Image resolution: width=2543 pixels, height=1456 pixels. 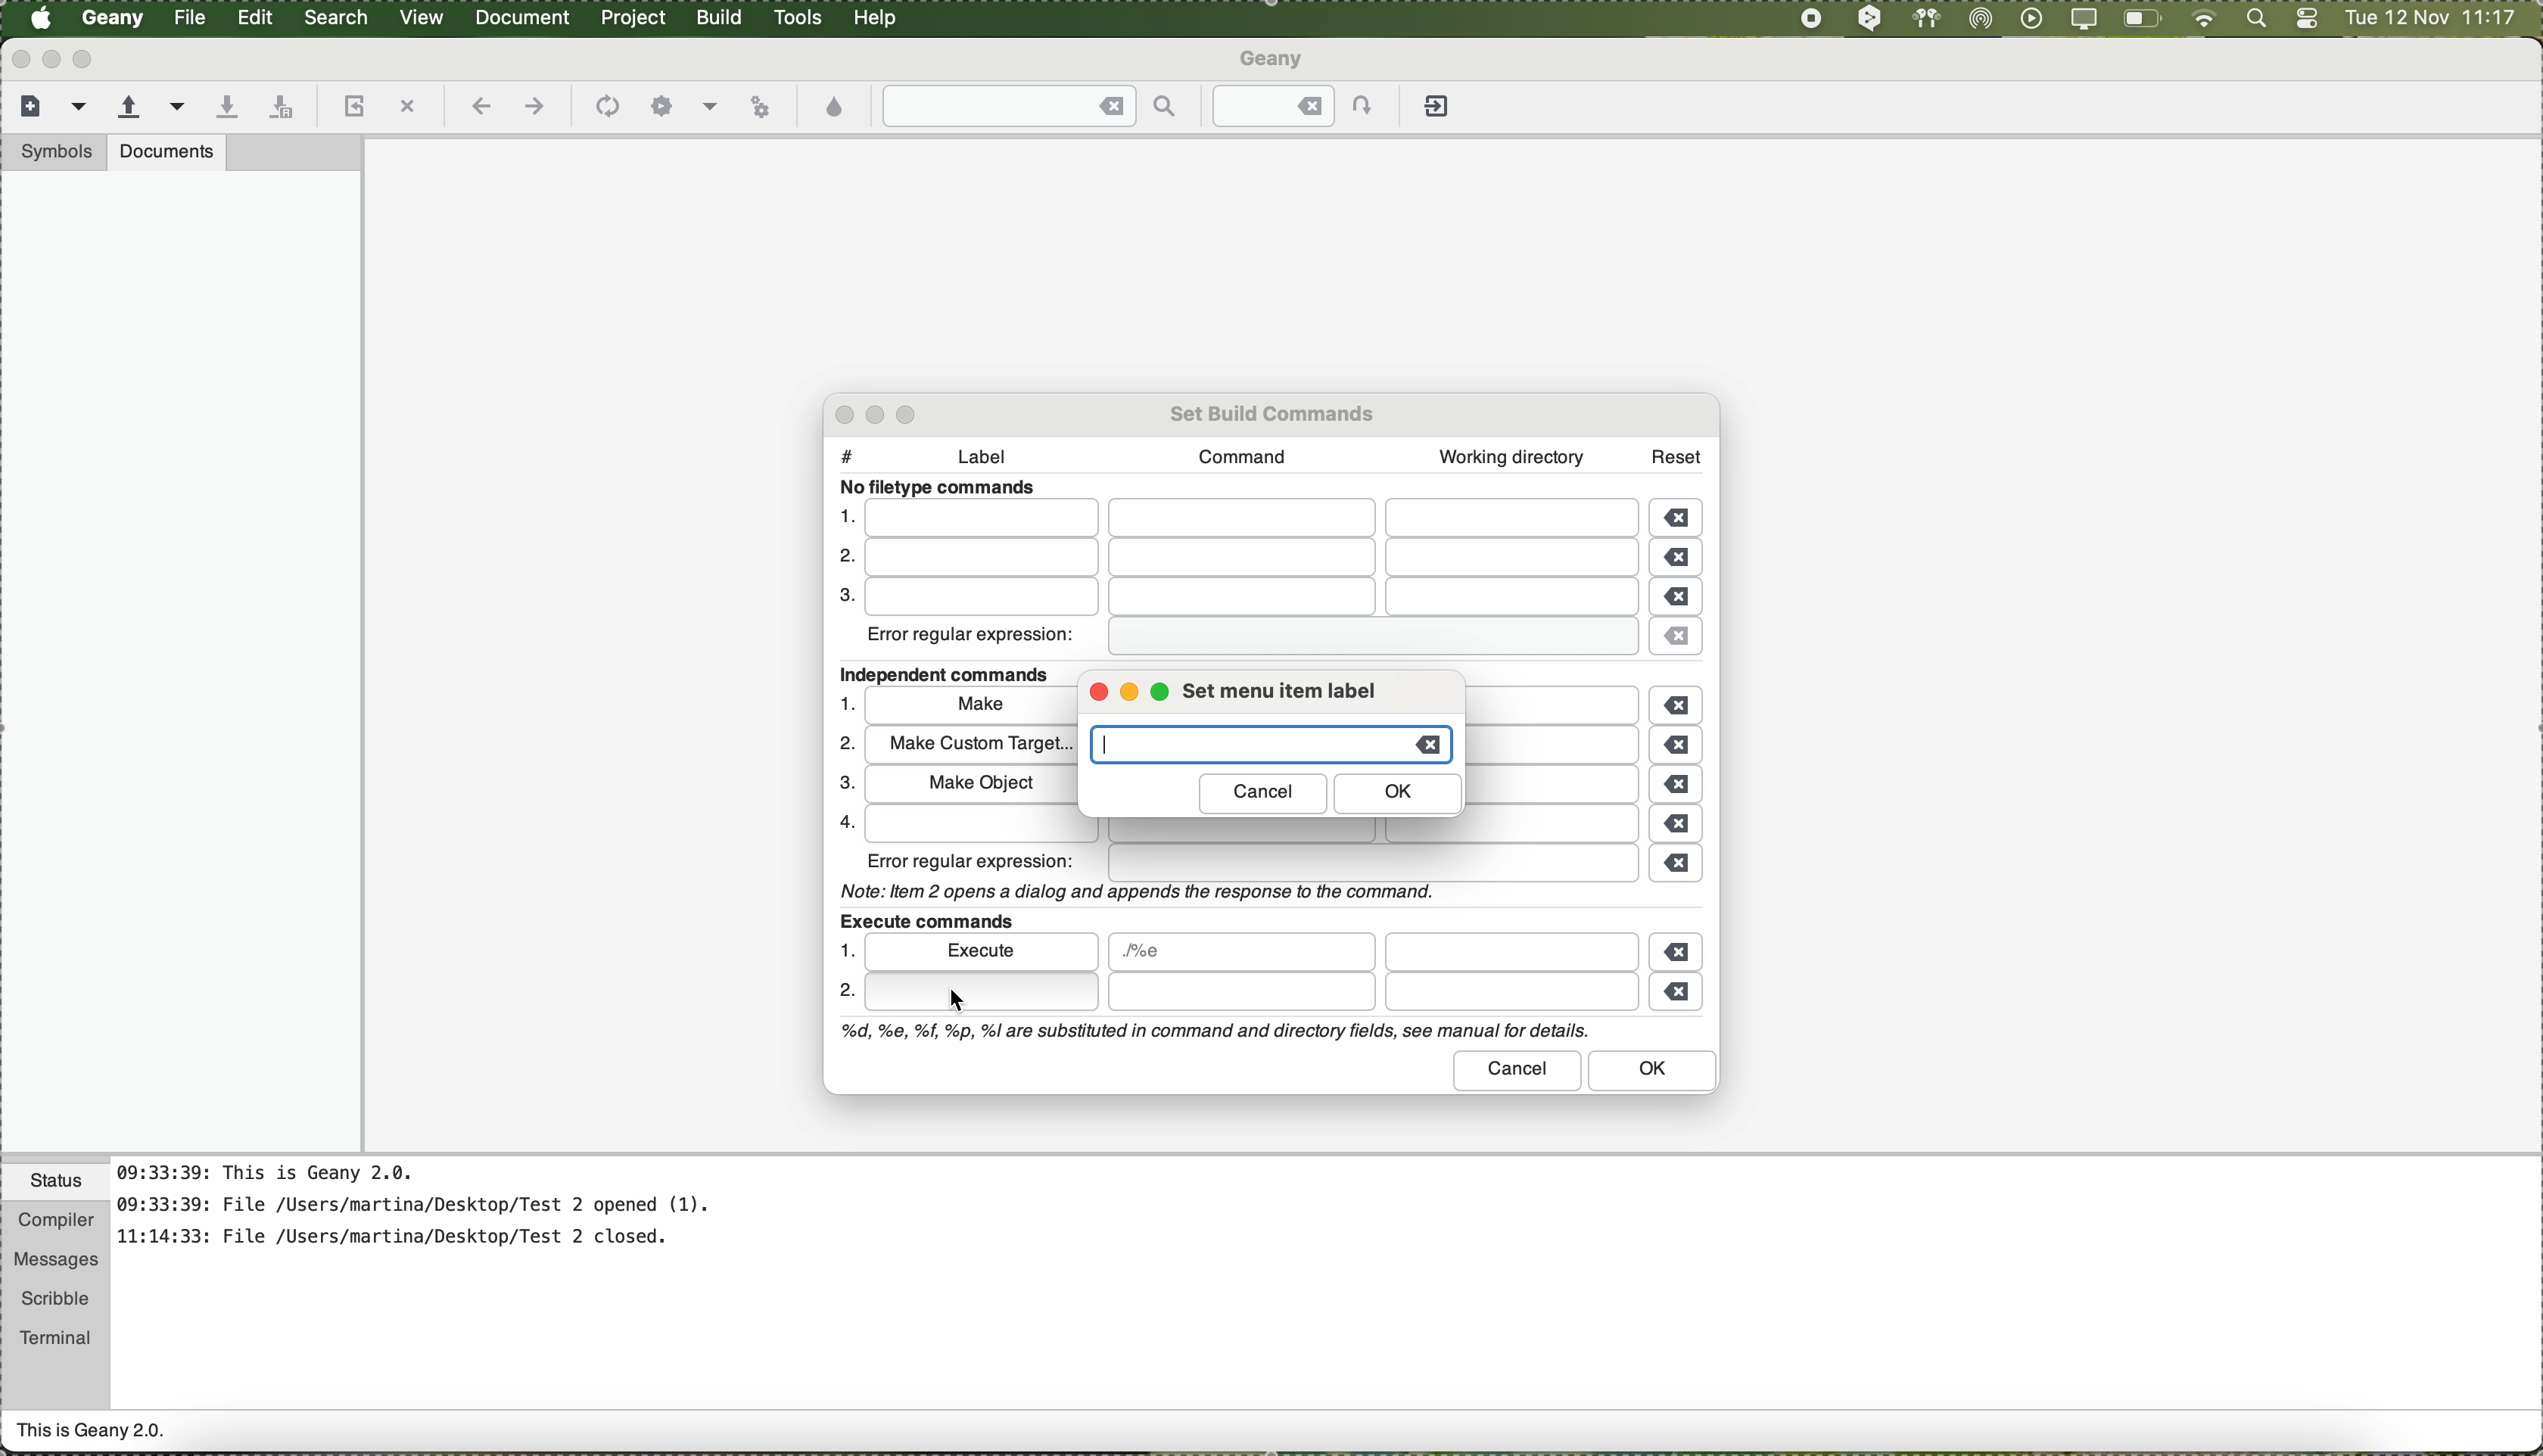 I want to click on minimize, so click(x=882, y=414).